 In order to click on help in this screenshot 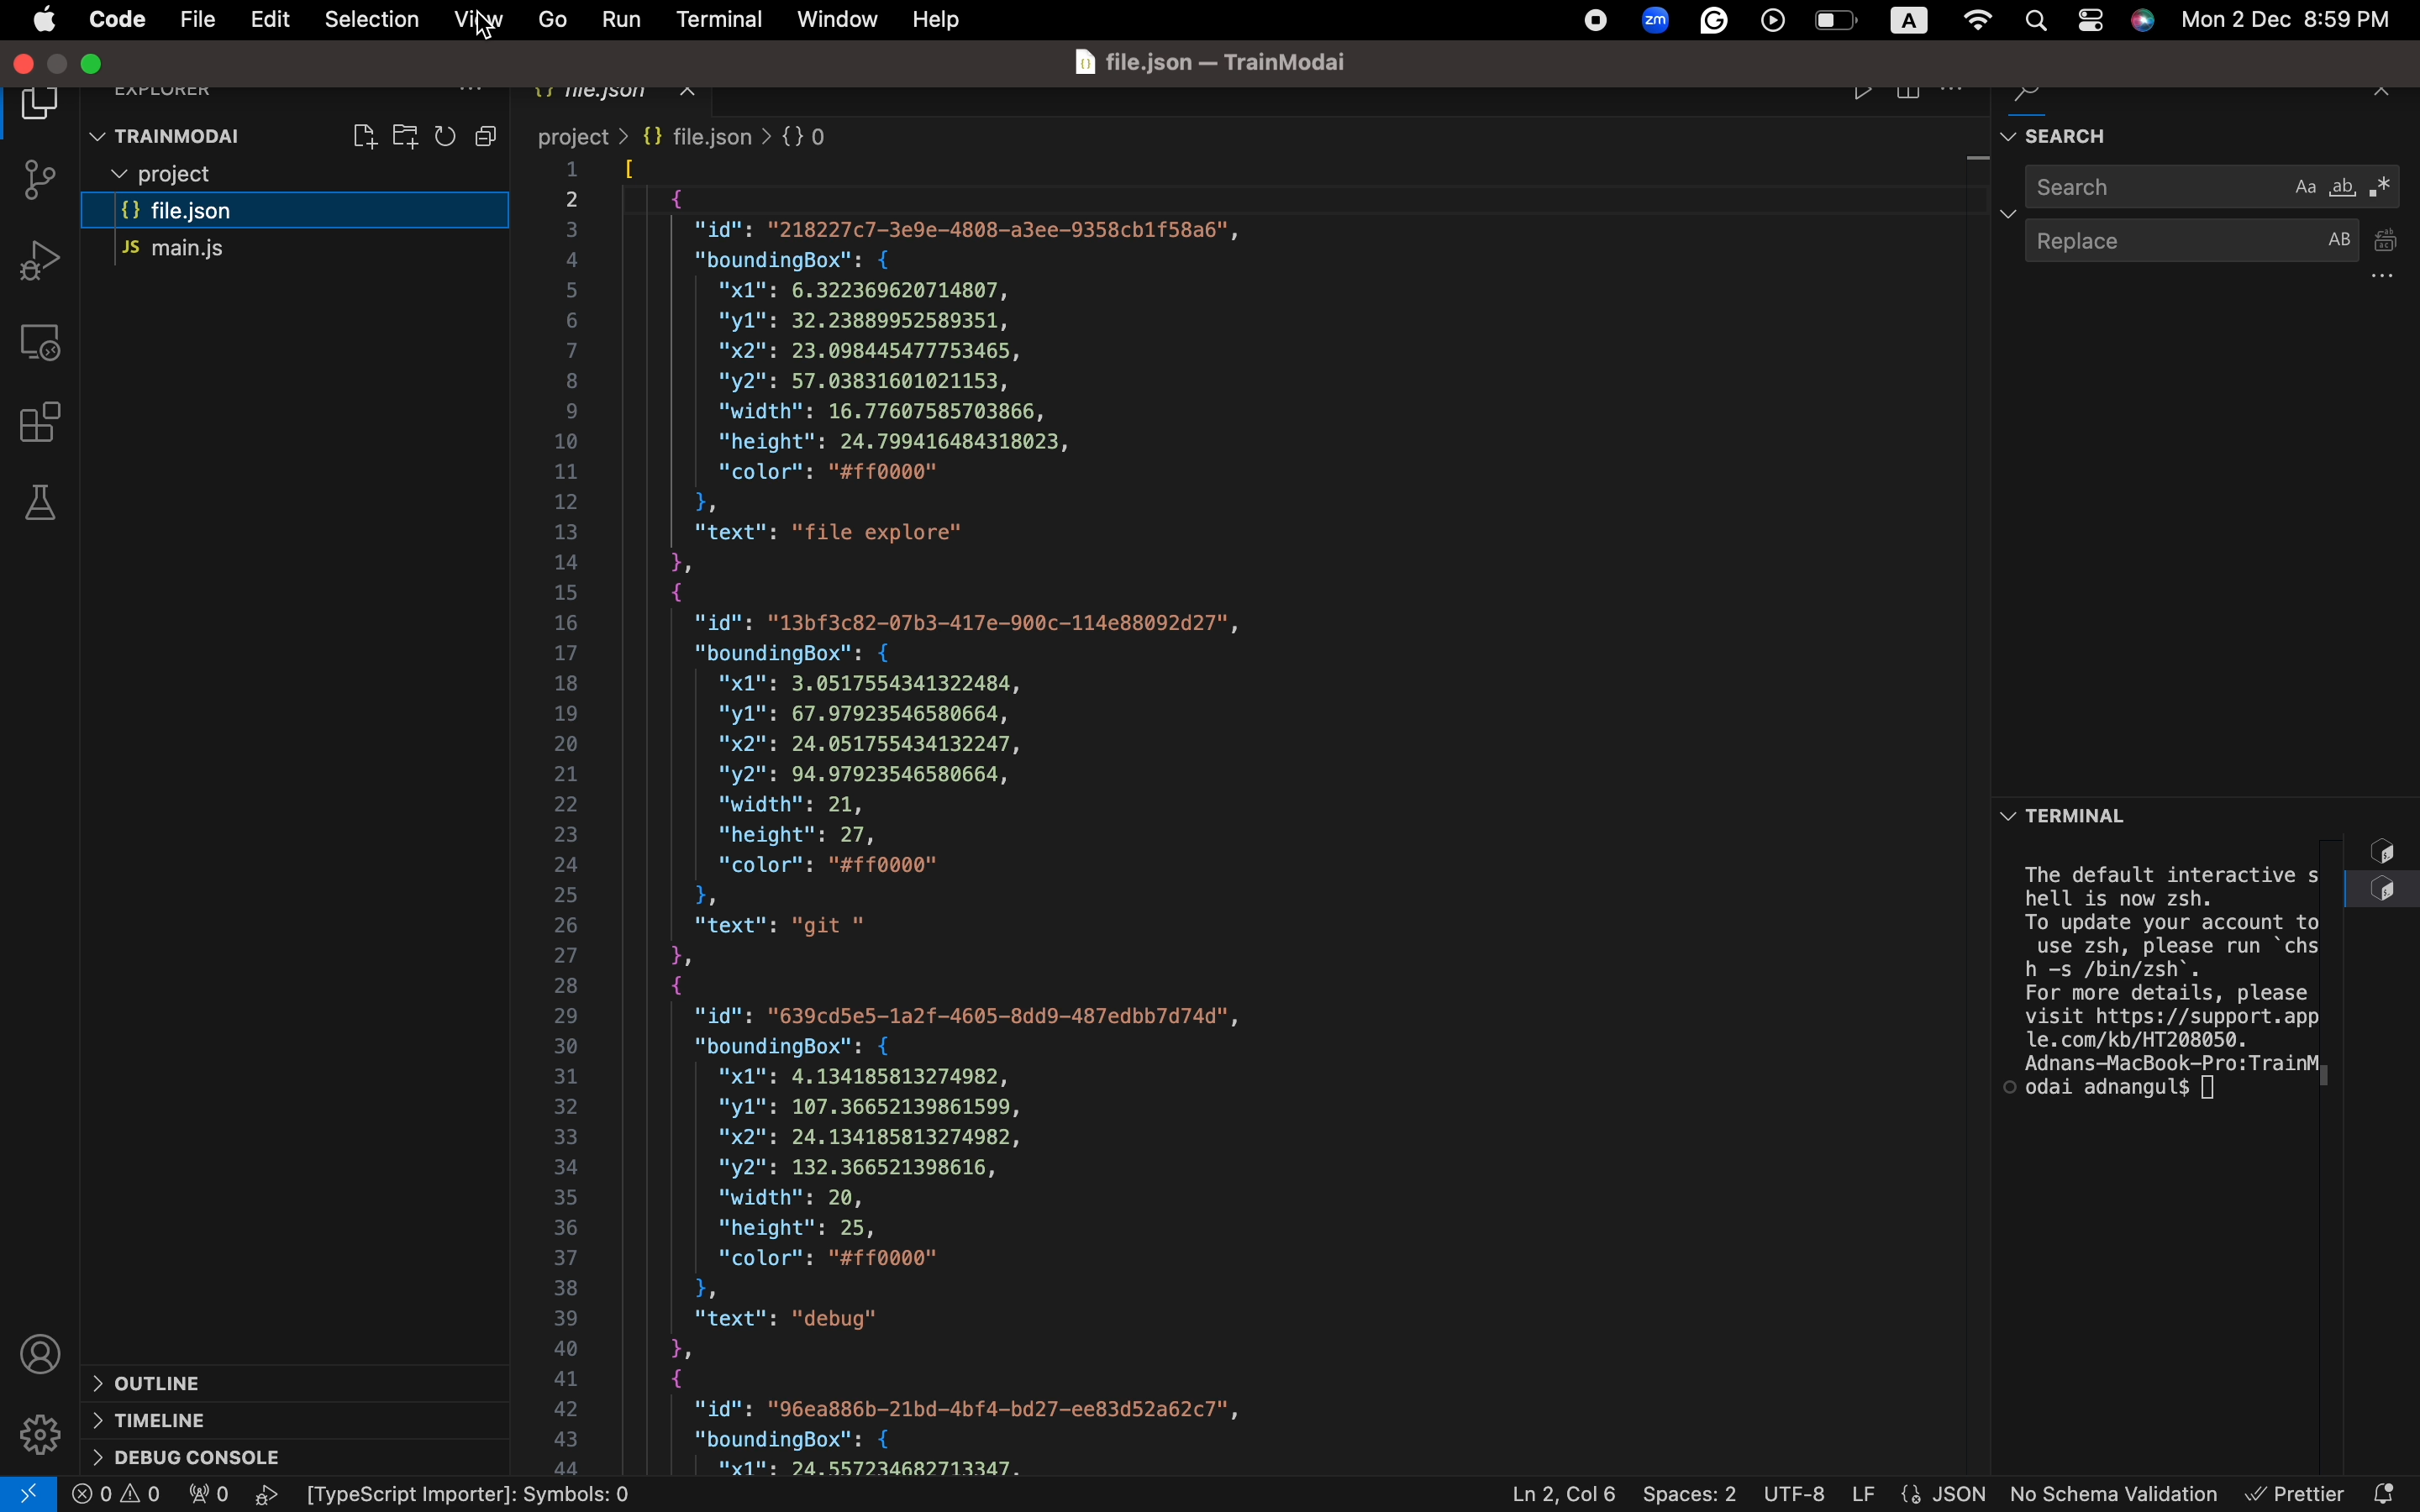, I will do `click(945, 19)`.